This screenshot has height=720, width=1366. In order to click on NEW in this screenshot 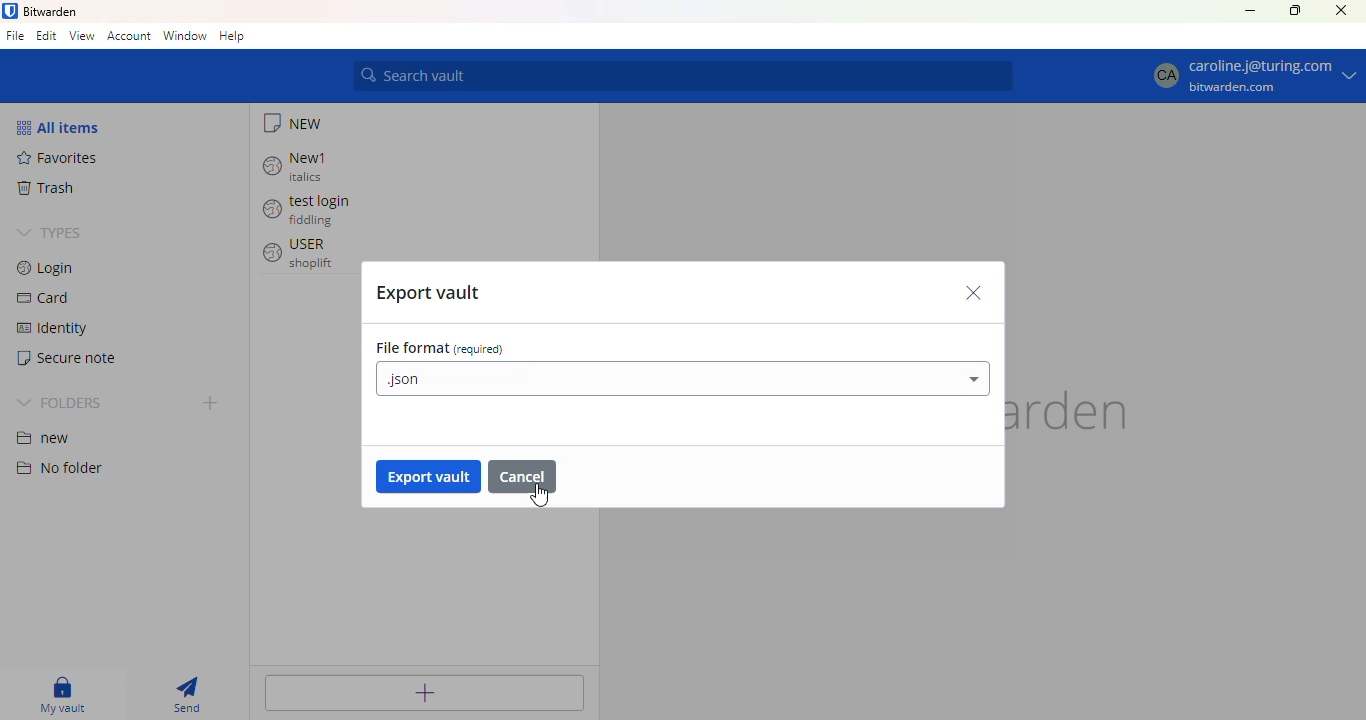, I will do `click(295, 123)`.